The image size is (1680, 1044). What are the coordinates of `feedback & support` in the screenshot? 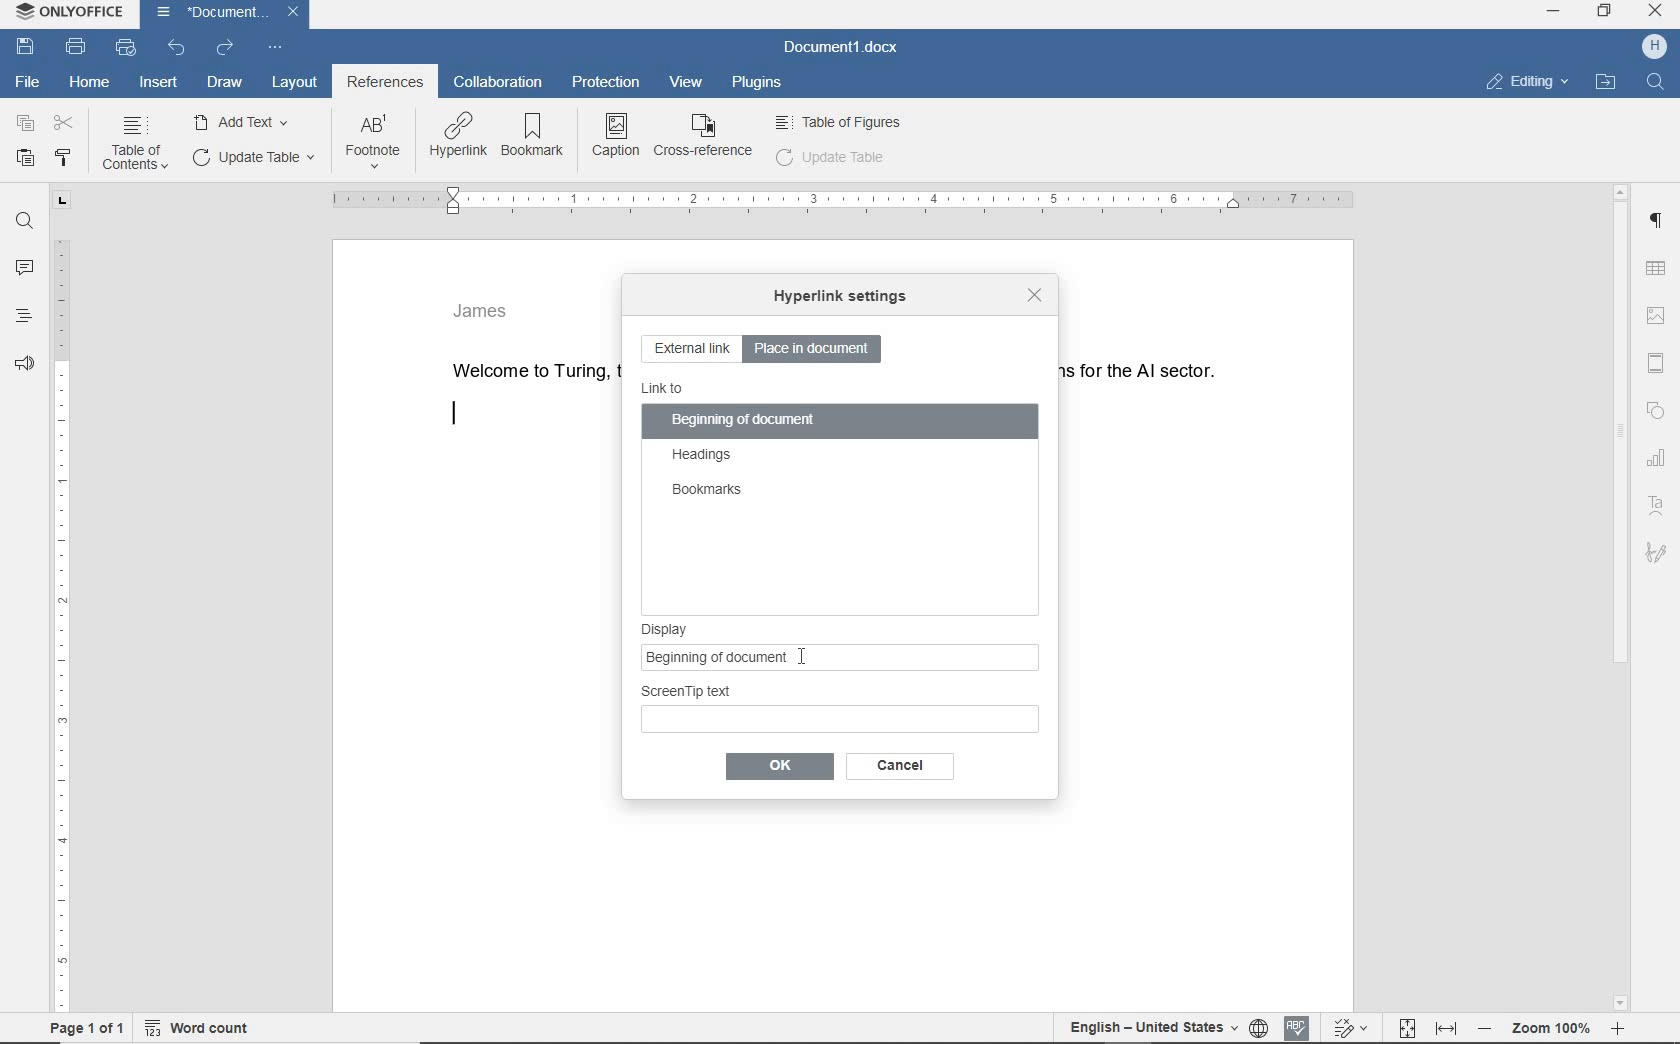 It's located at (22, 368).